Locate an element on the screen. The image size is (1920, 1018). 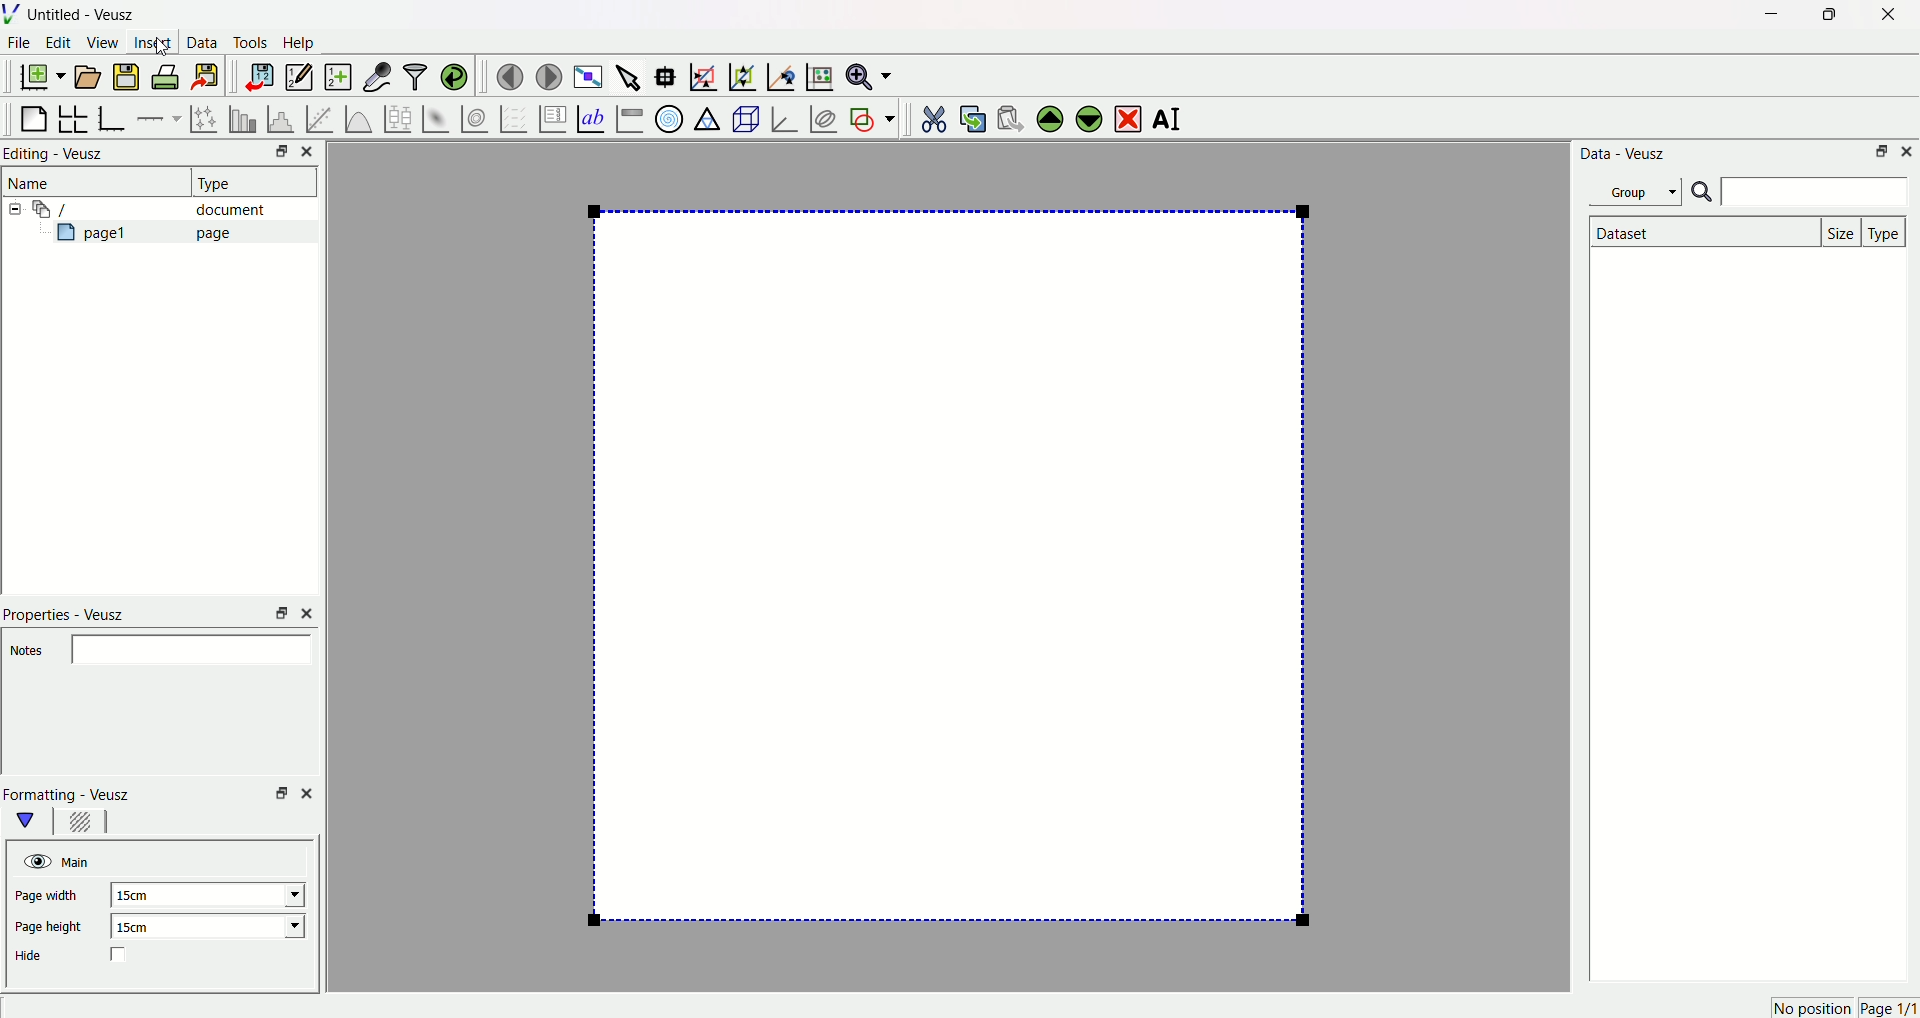
Tools is located at coordinates (251, 44).